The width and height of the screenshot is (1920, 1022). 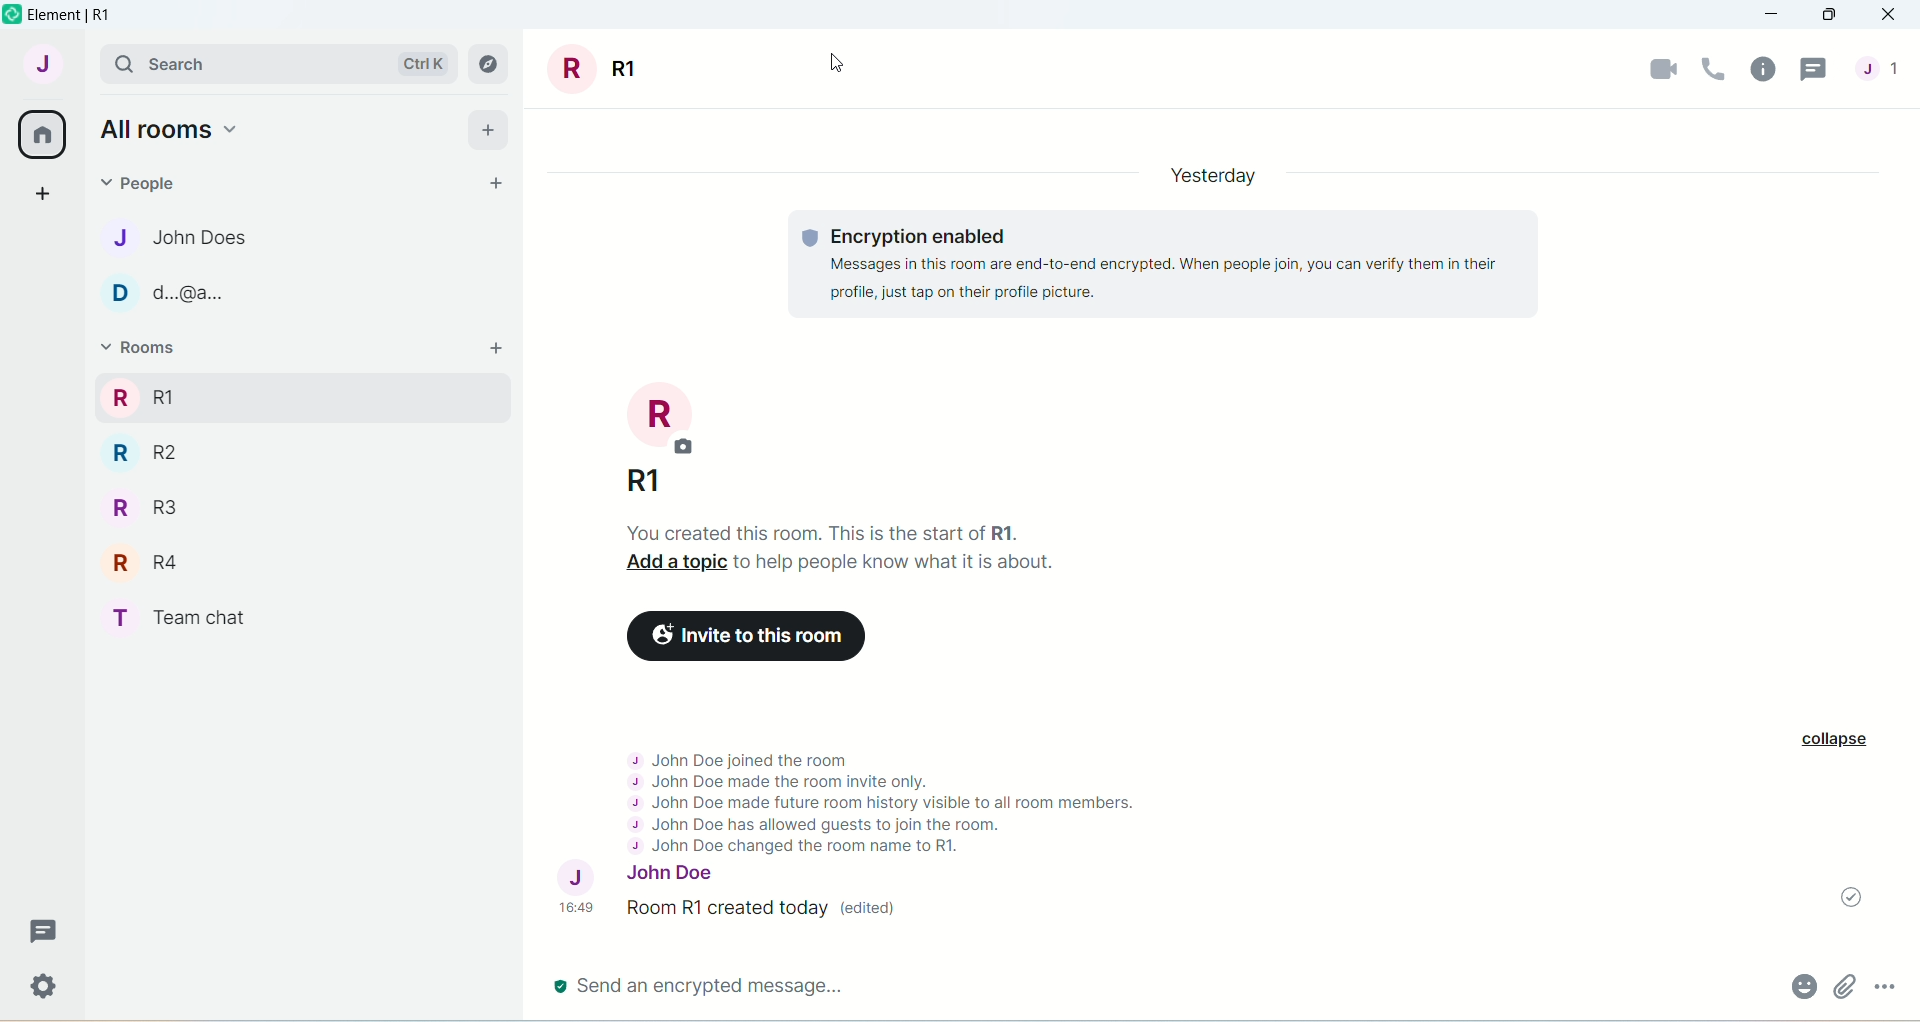 I want to click on threads, so click(x=49, y=927).